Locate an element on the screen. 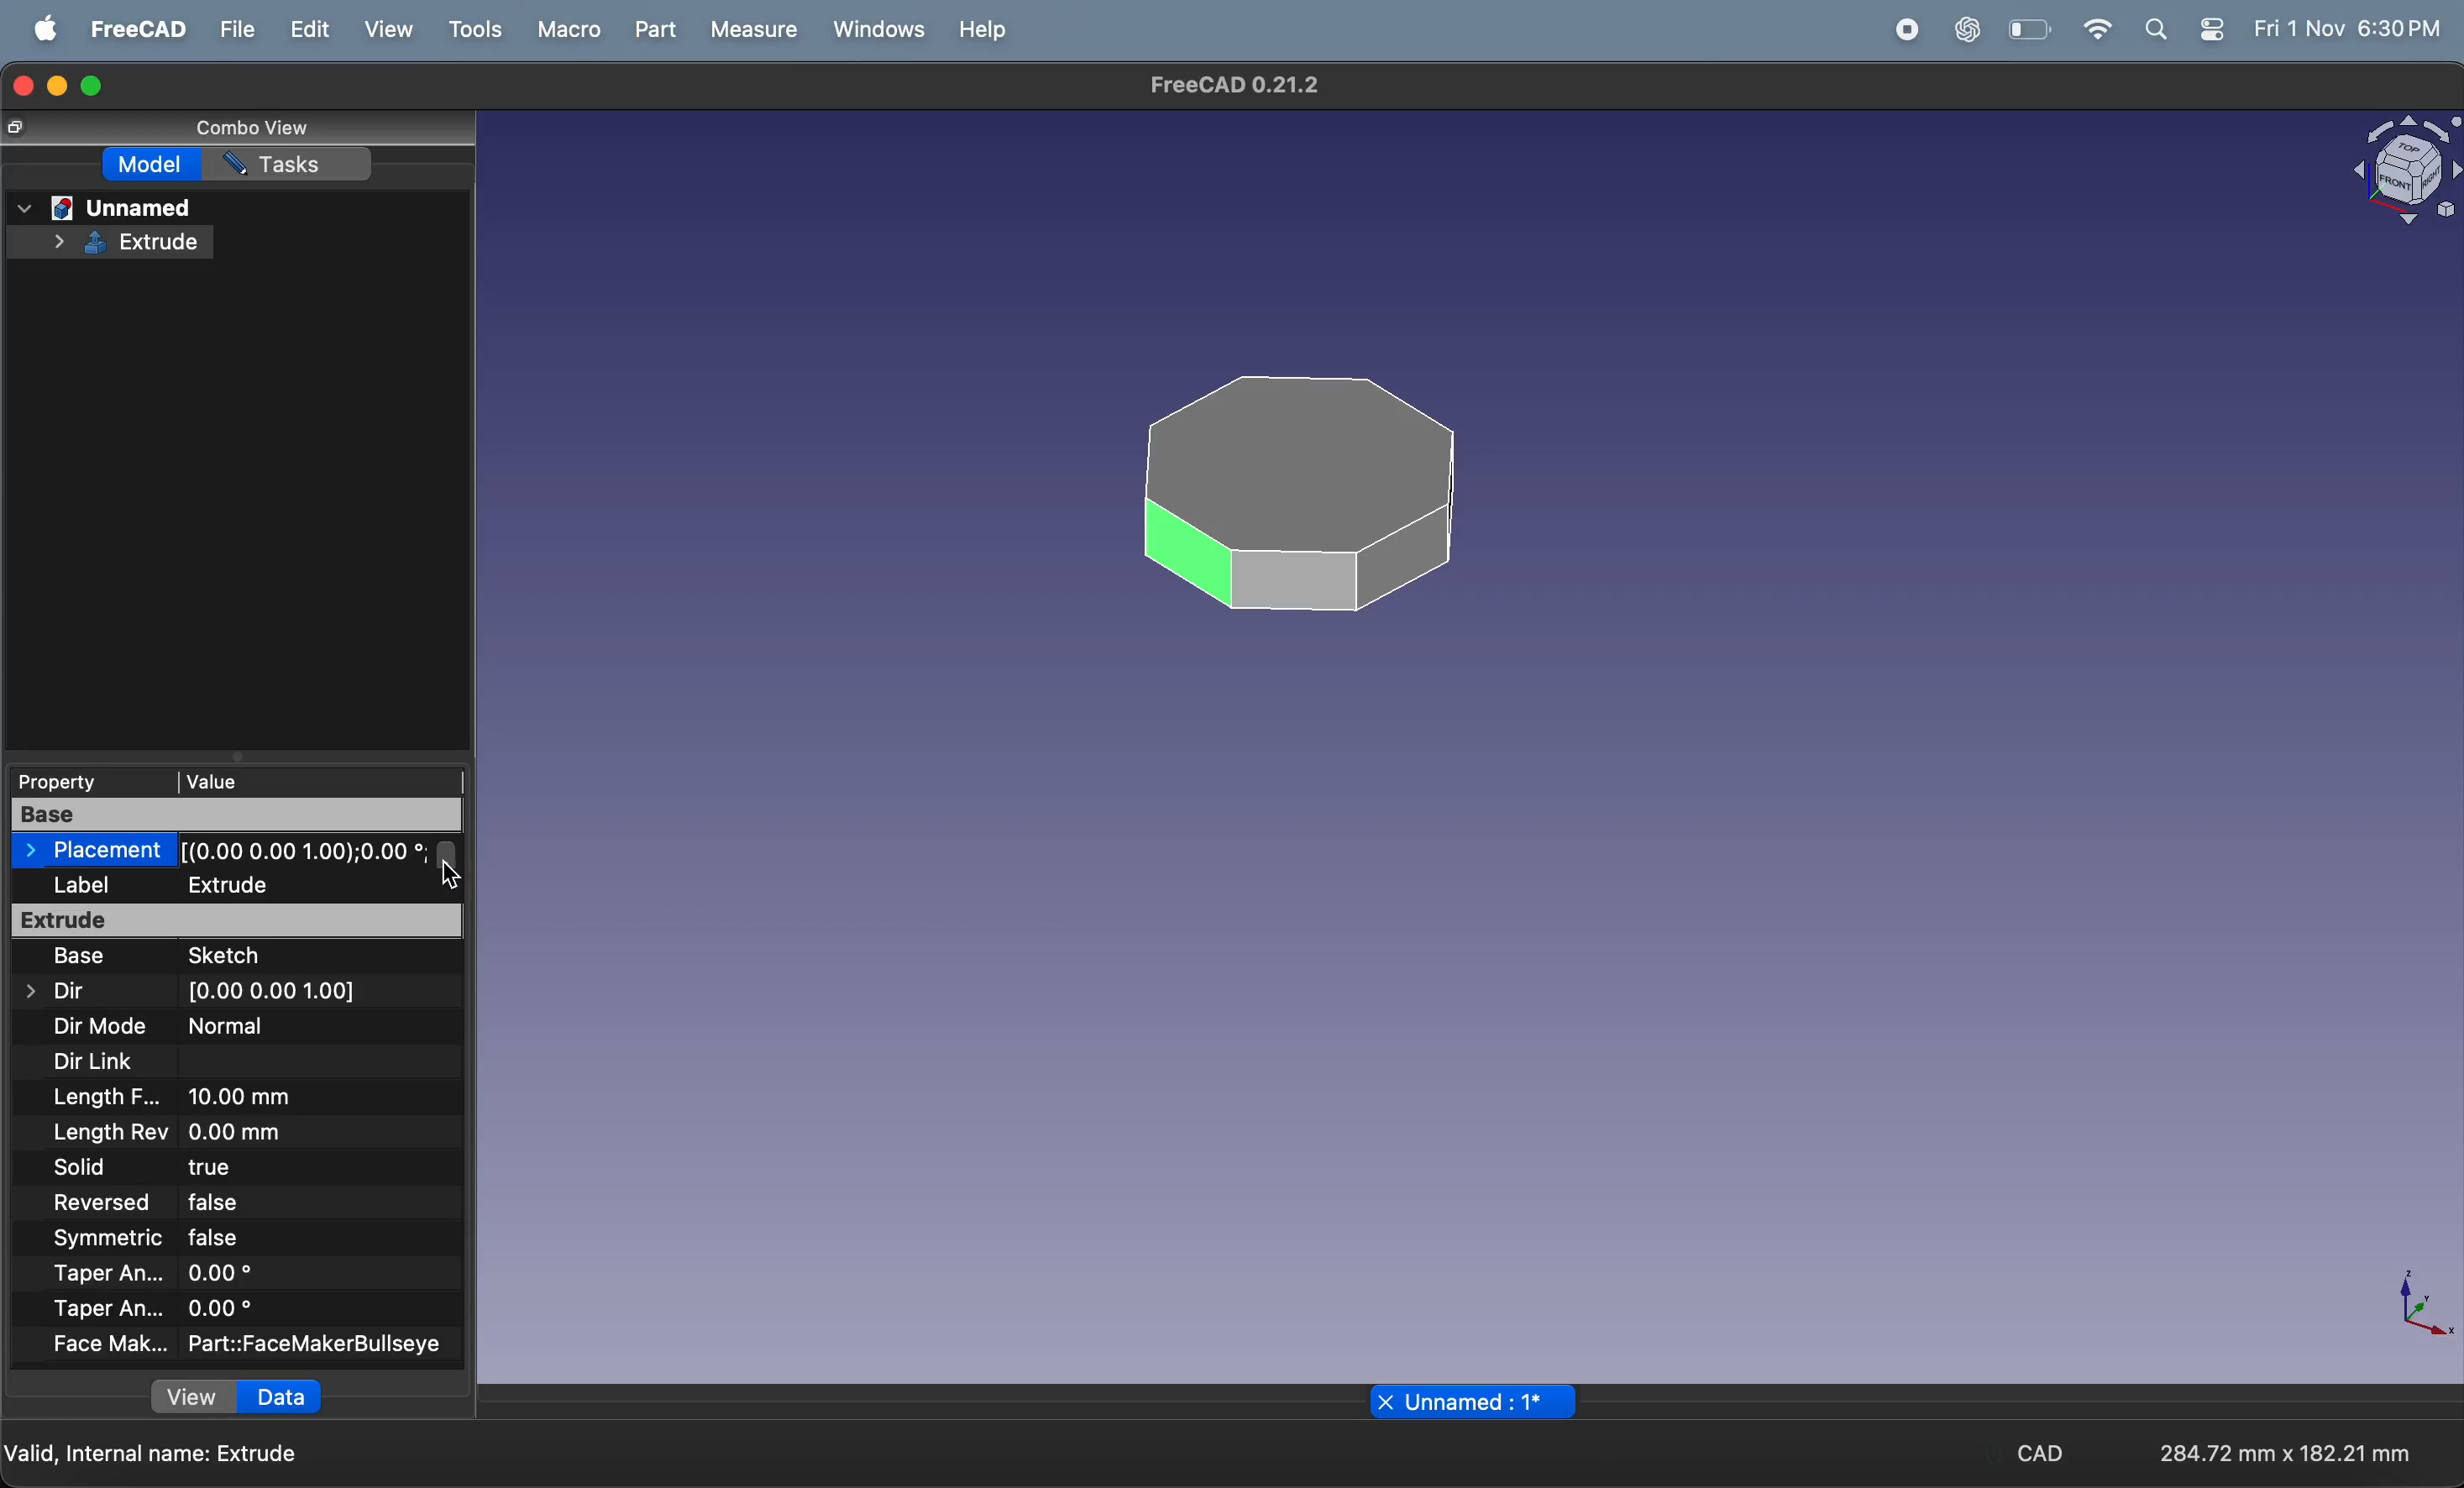  label is located at coordinates (91, 887).